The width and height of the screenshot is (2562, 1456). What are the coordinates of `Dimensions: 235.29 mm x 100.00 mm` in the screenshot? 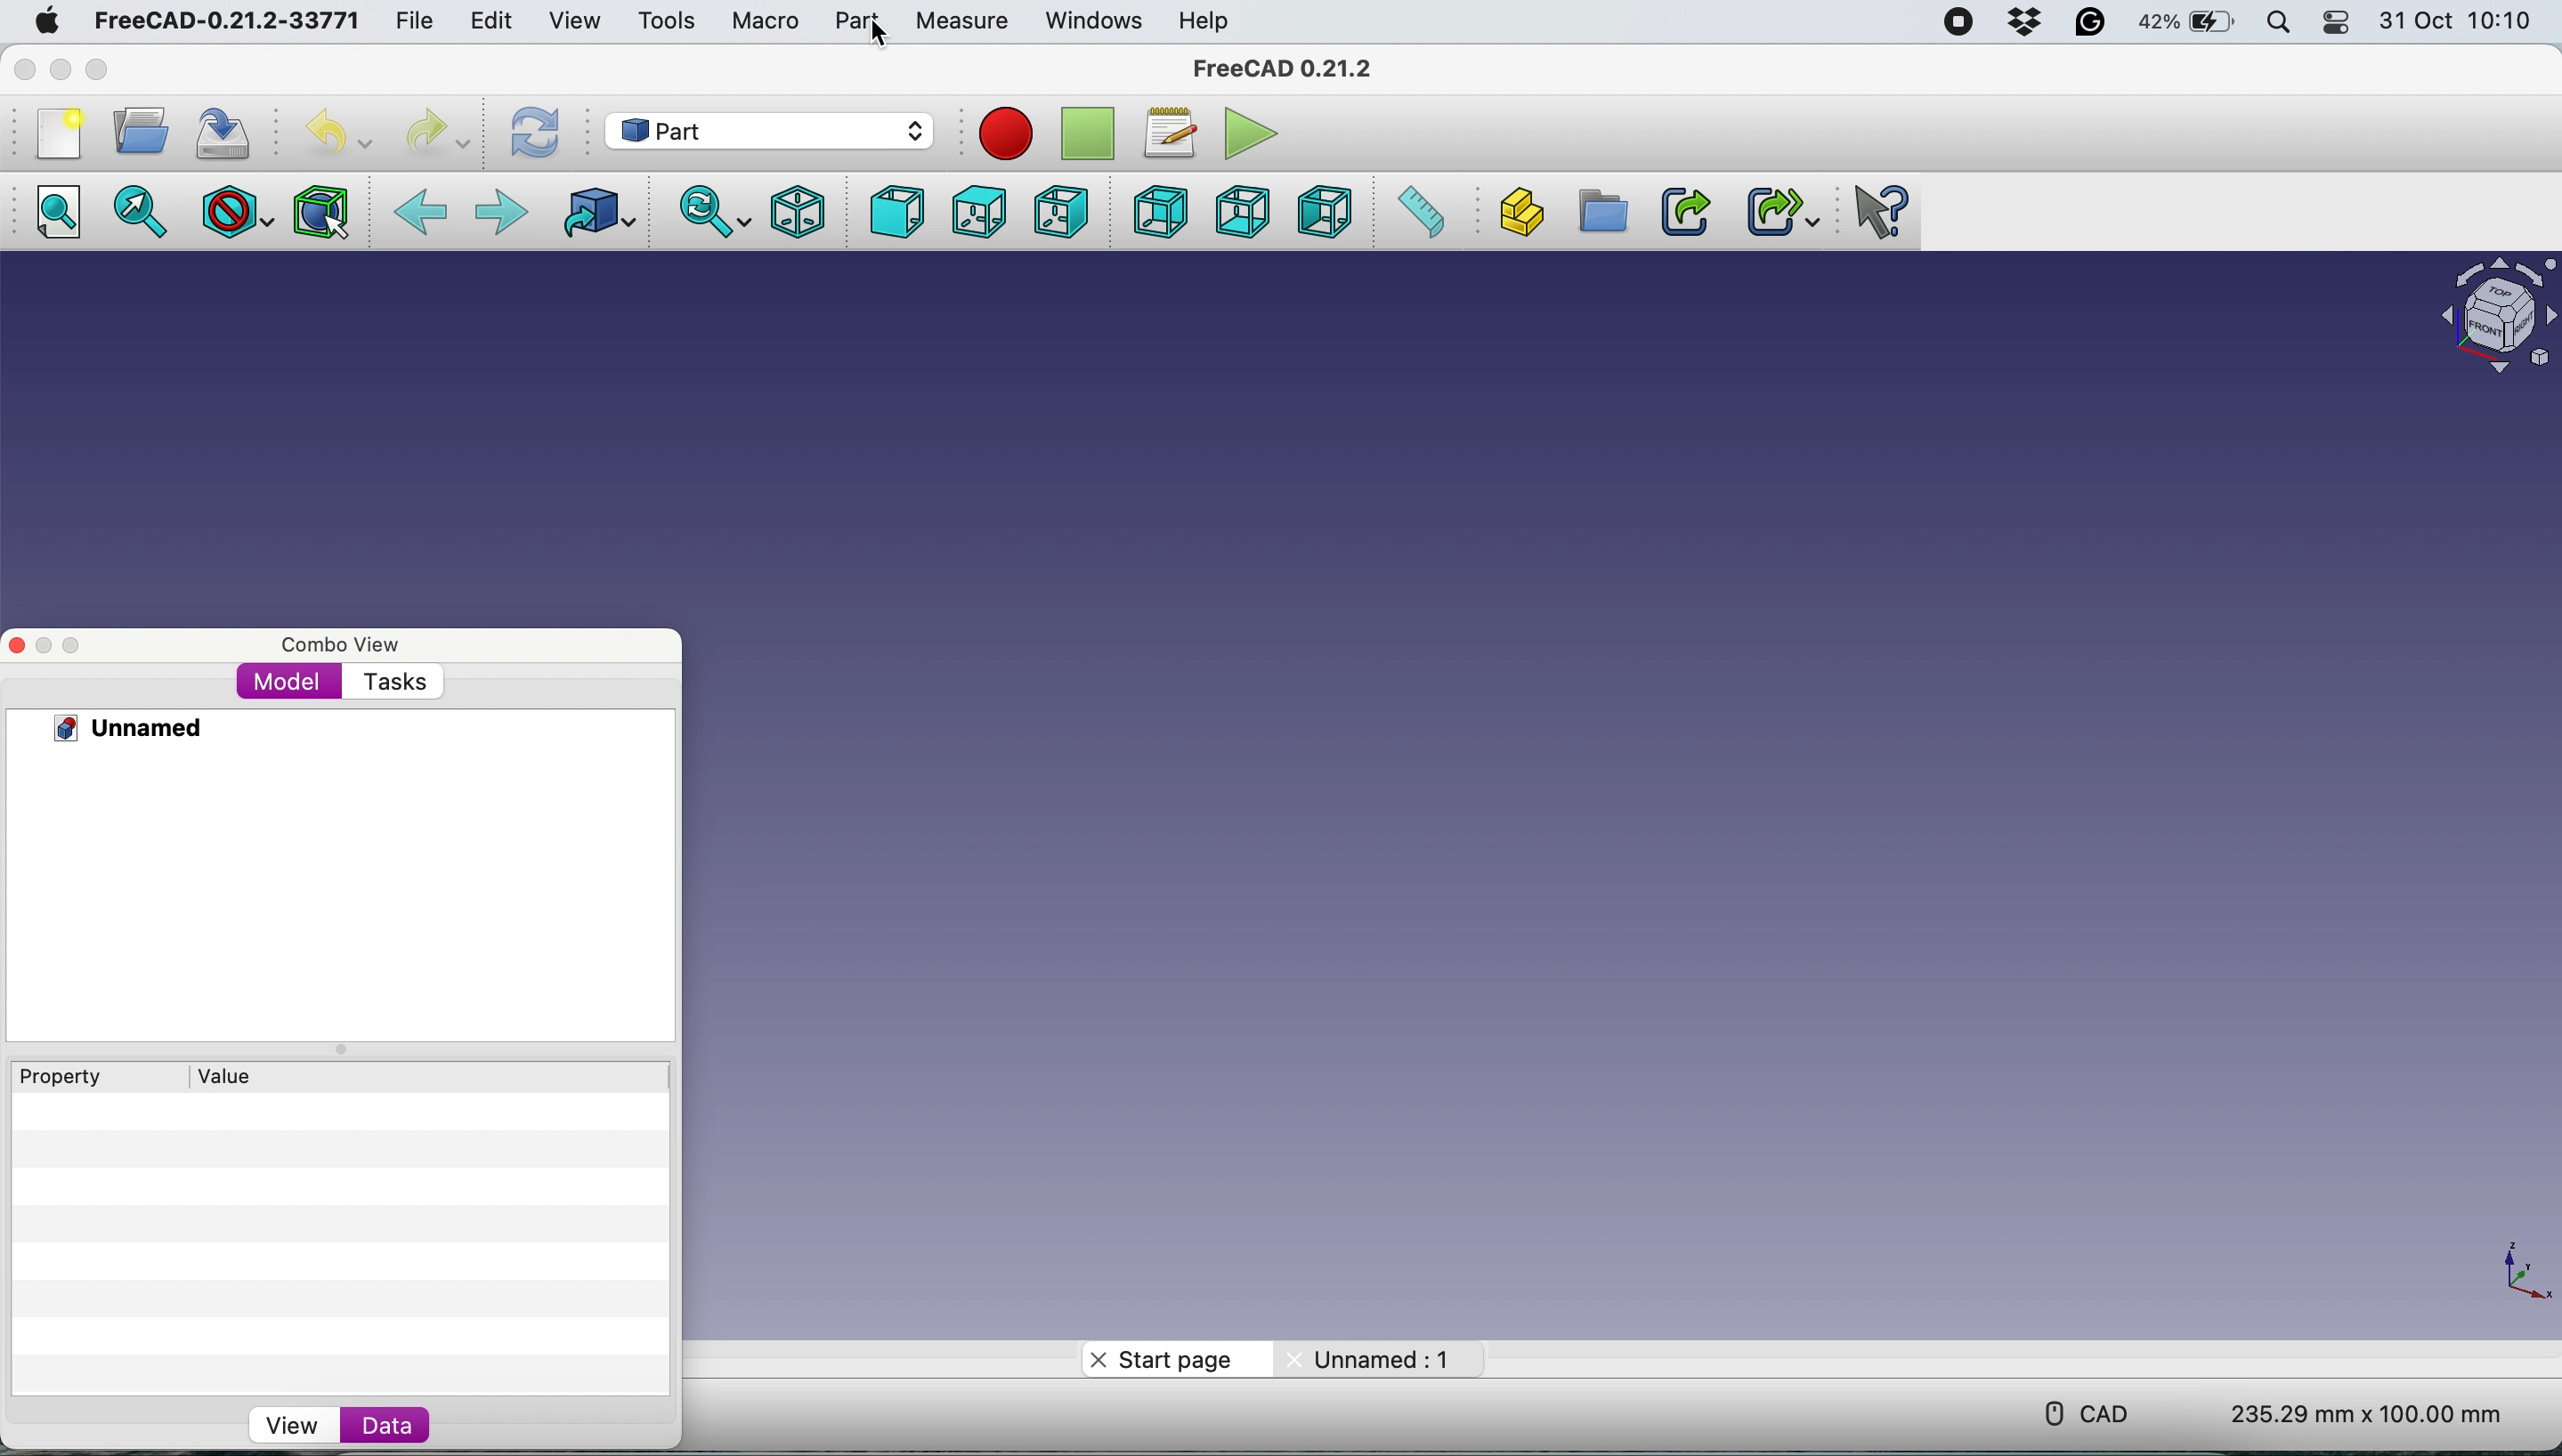 It's located at (2369, 1411).